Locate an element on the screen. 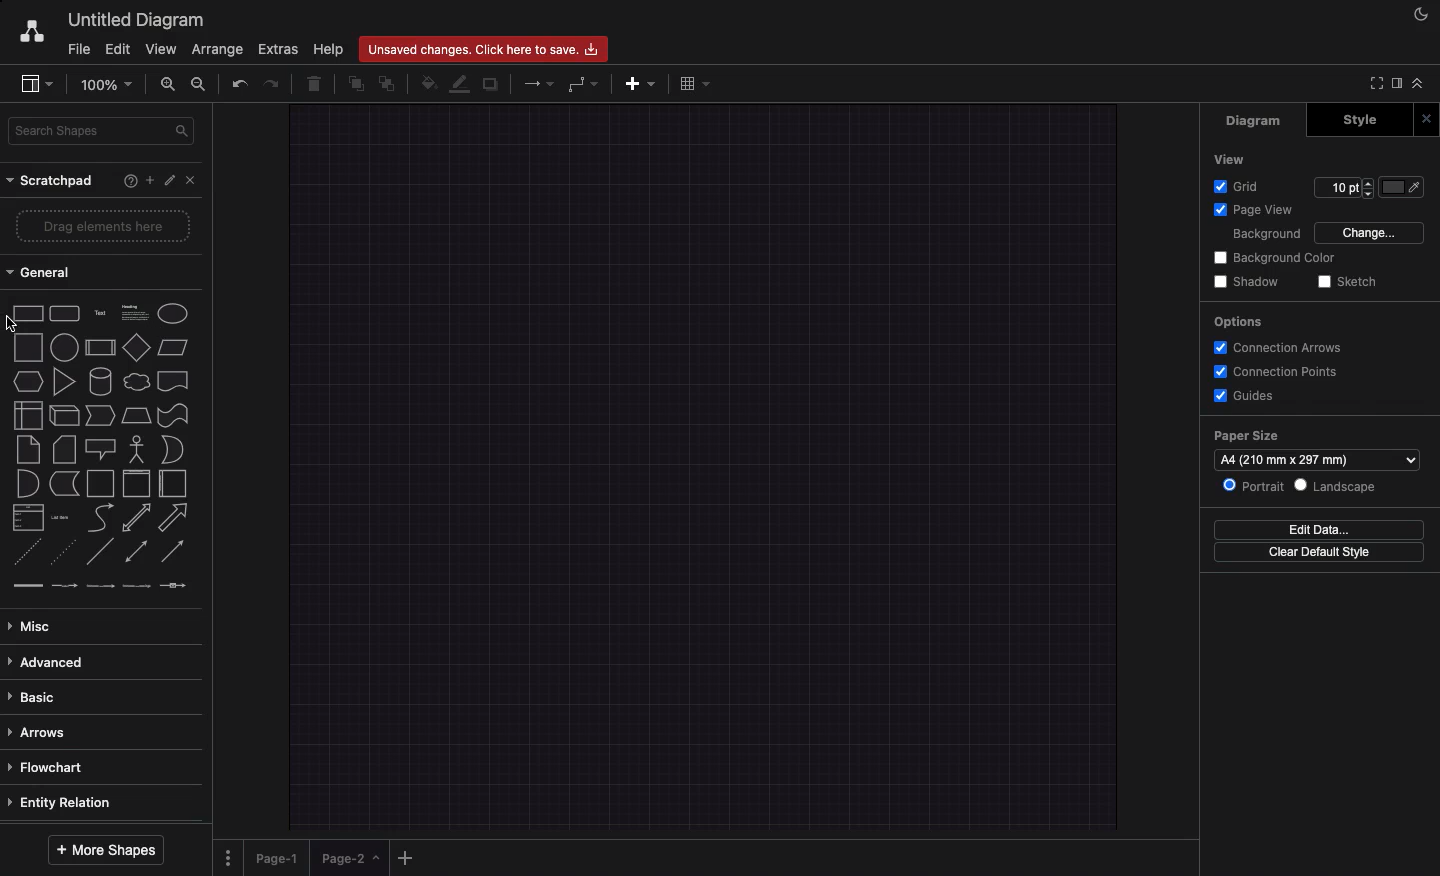  Zoom is located at coordinates (111, 83).